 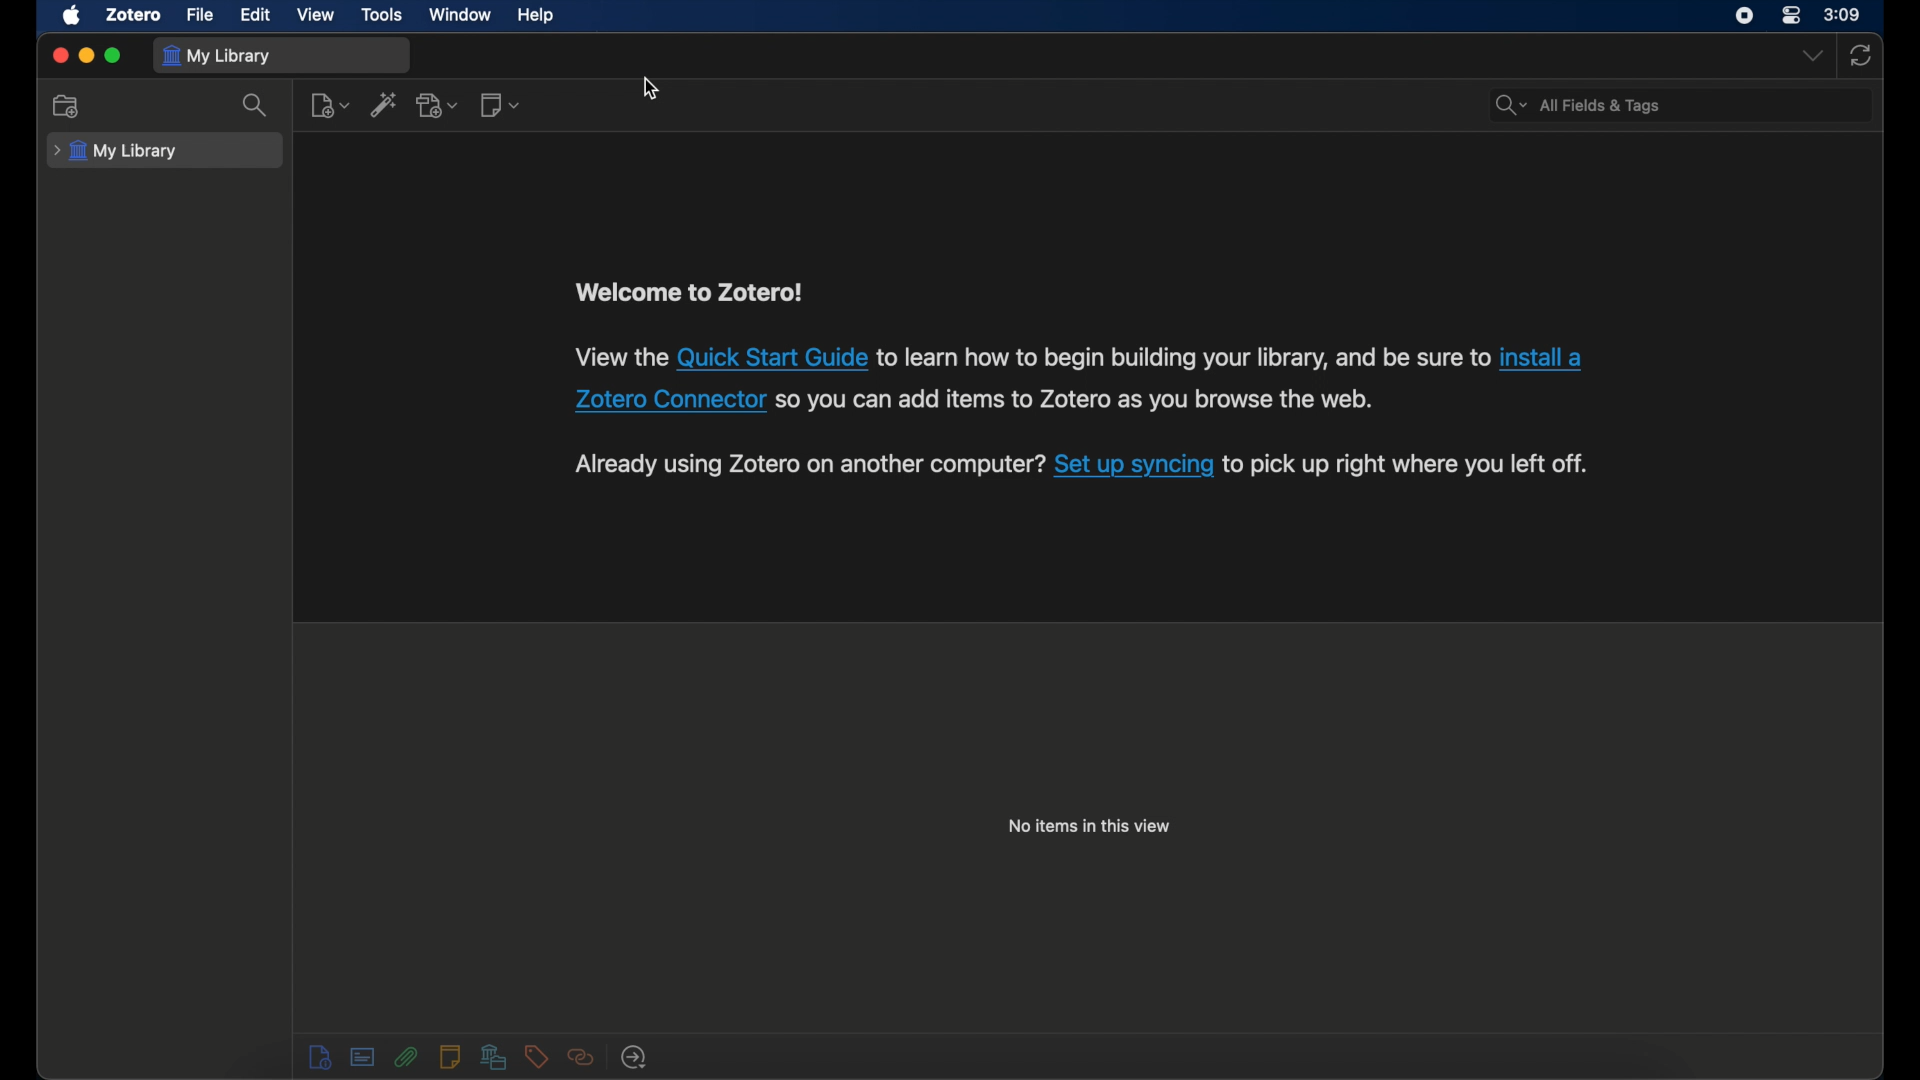 I want to click on notes, so click(x=361, y=1056).